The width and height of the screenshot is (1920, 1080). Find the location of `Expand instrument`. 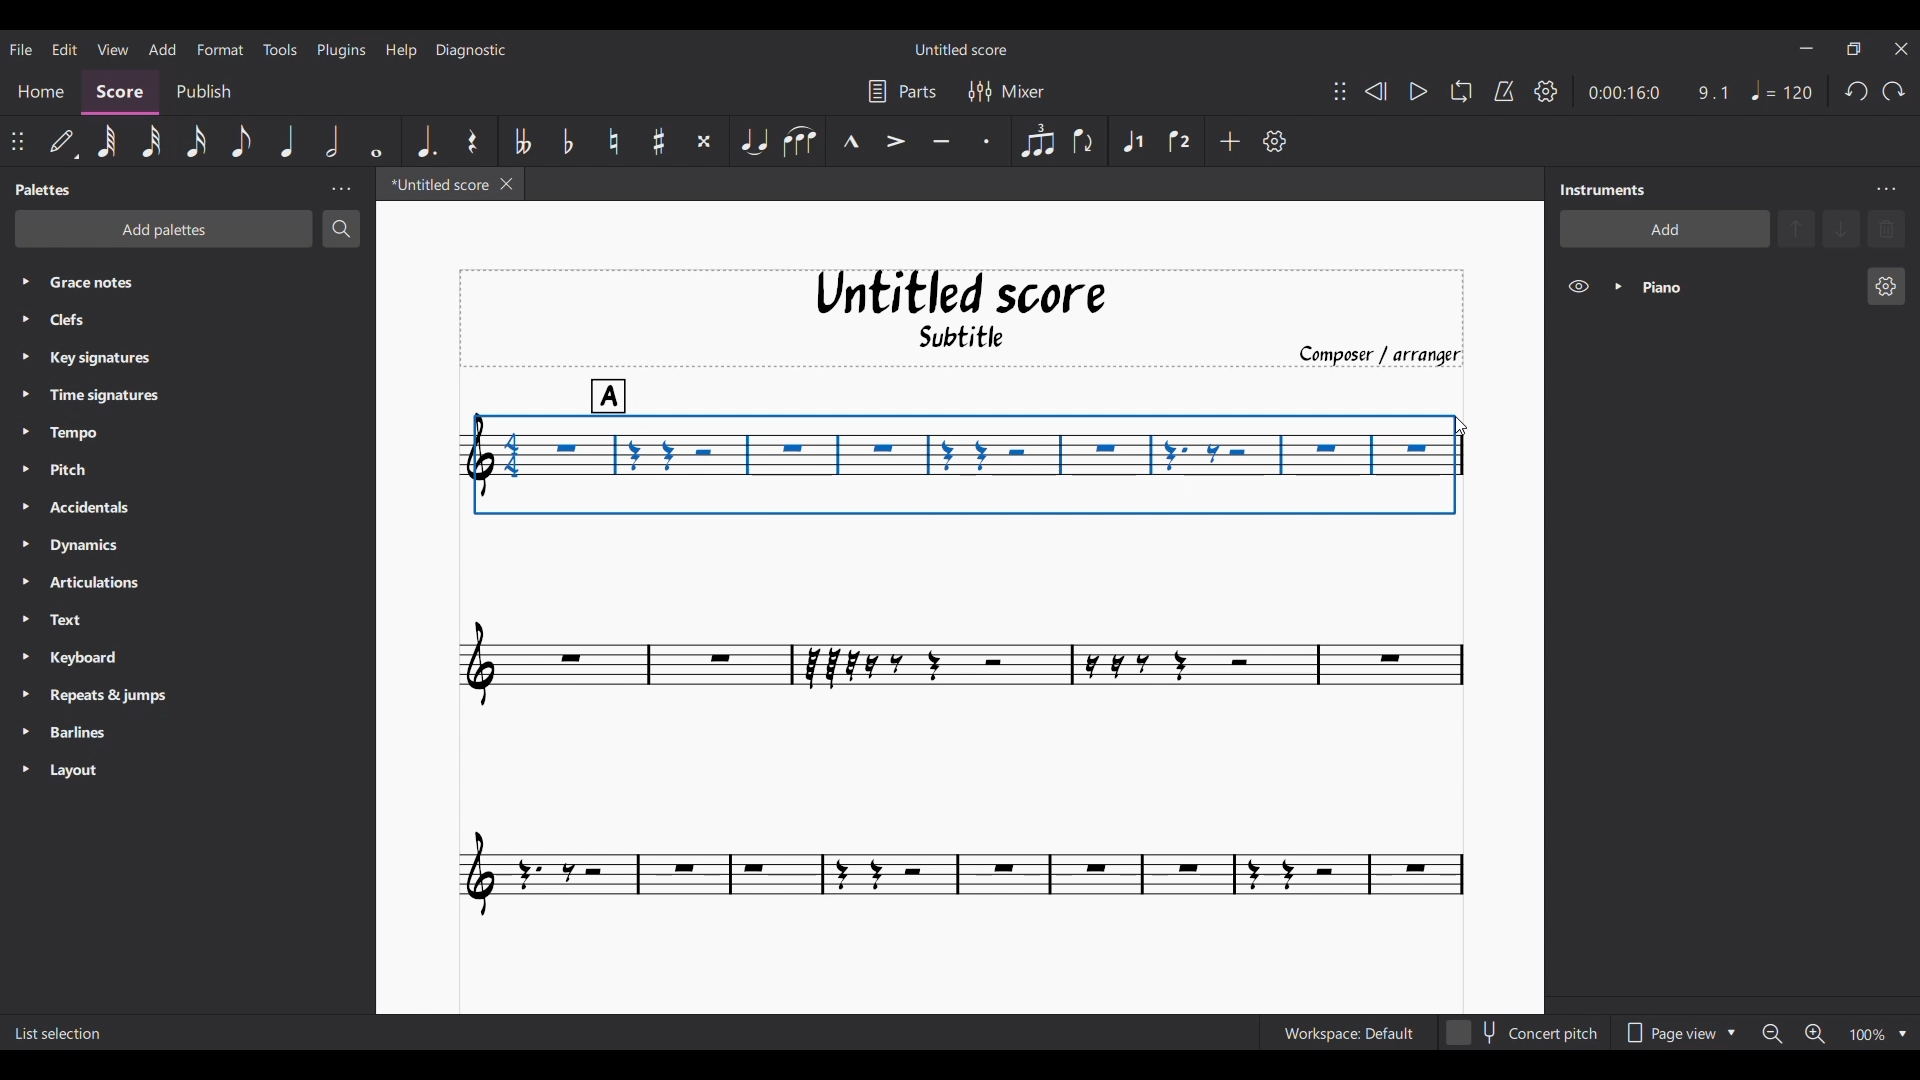

Expand instrument is located at coordinates (1618, 287).